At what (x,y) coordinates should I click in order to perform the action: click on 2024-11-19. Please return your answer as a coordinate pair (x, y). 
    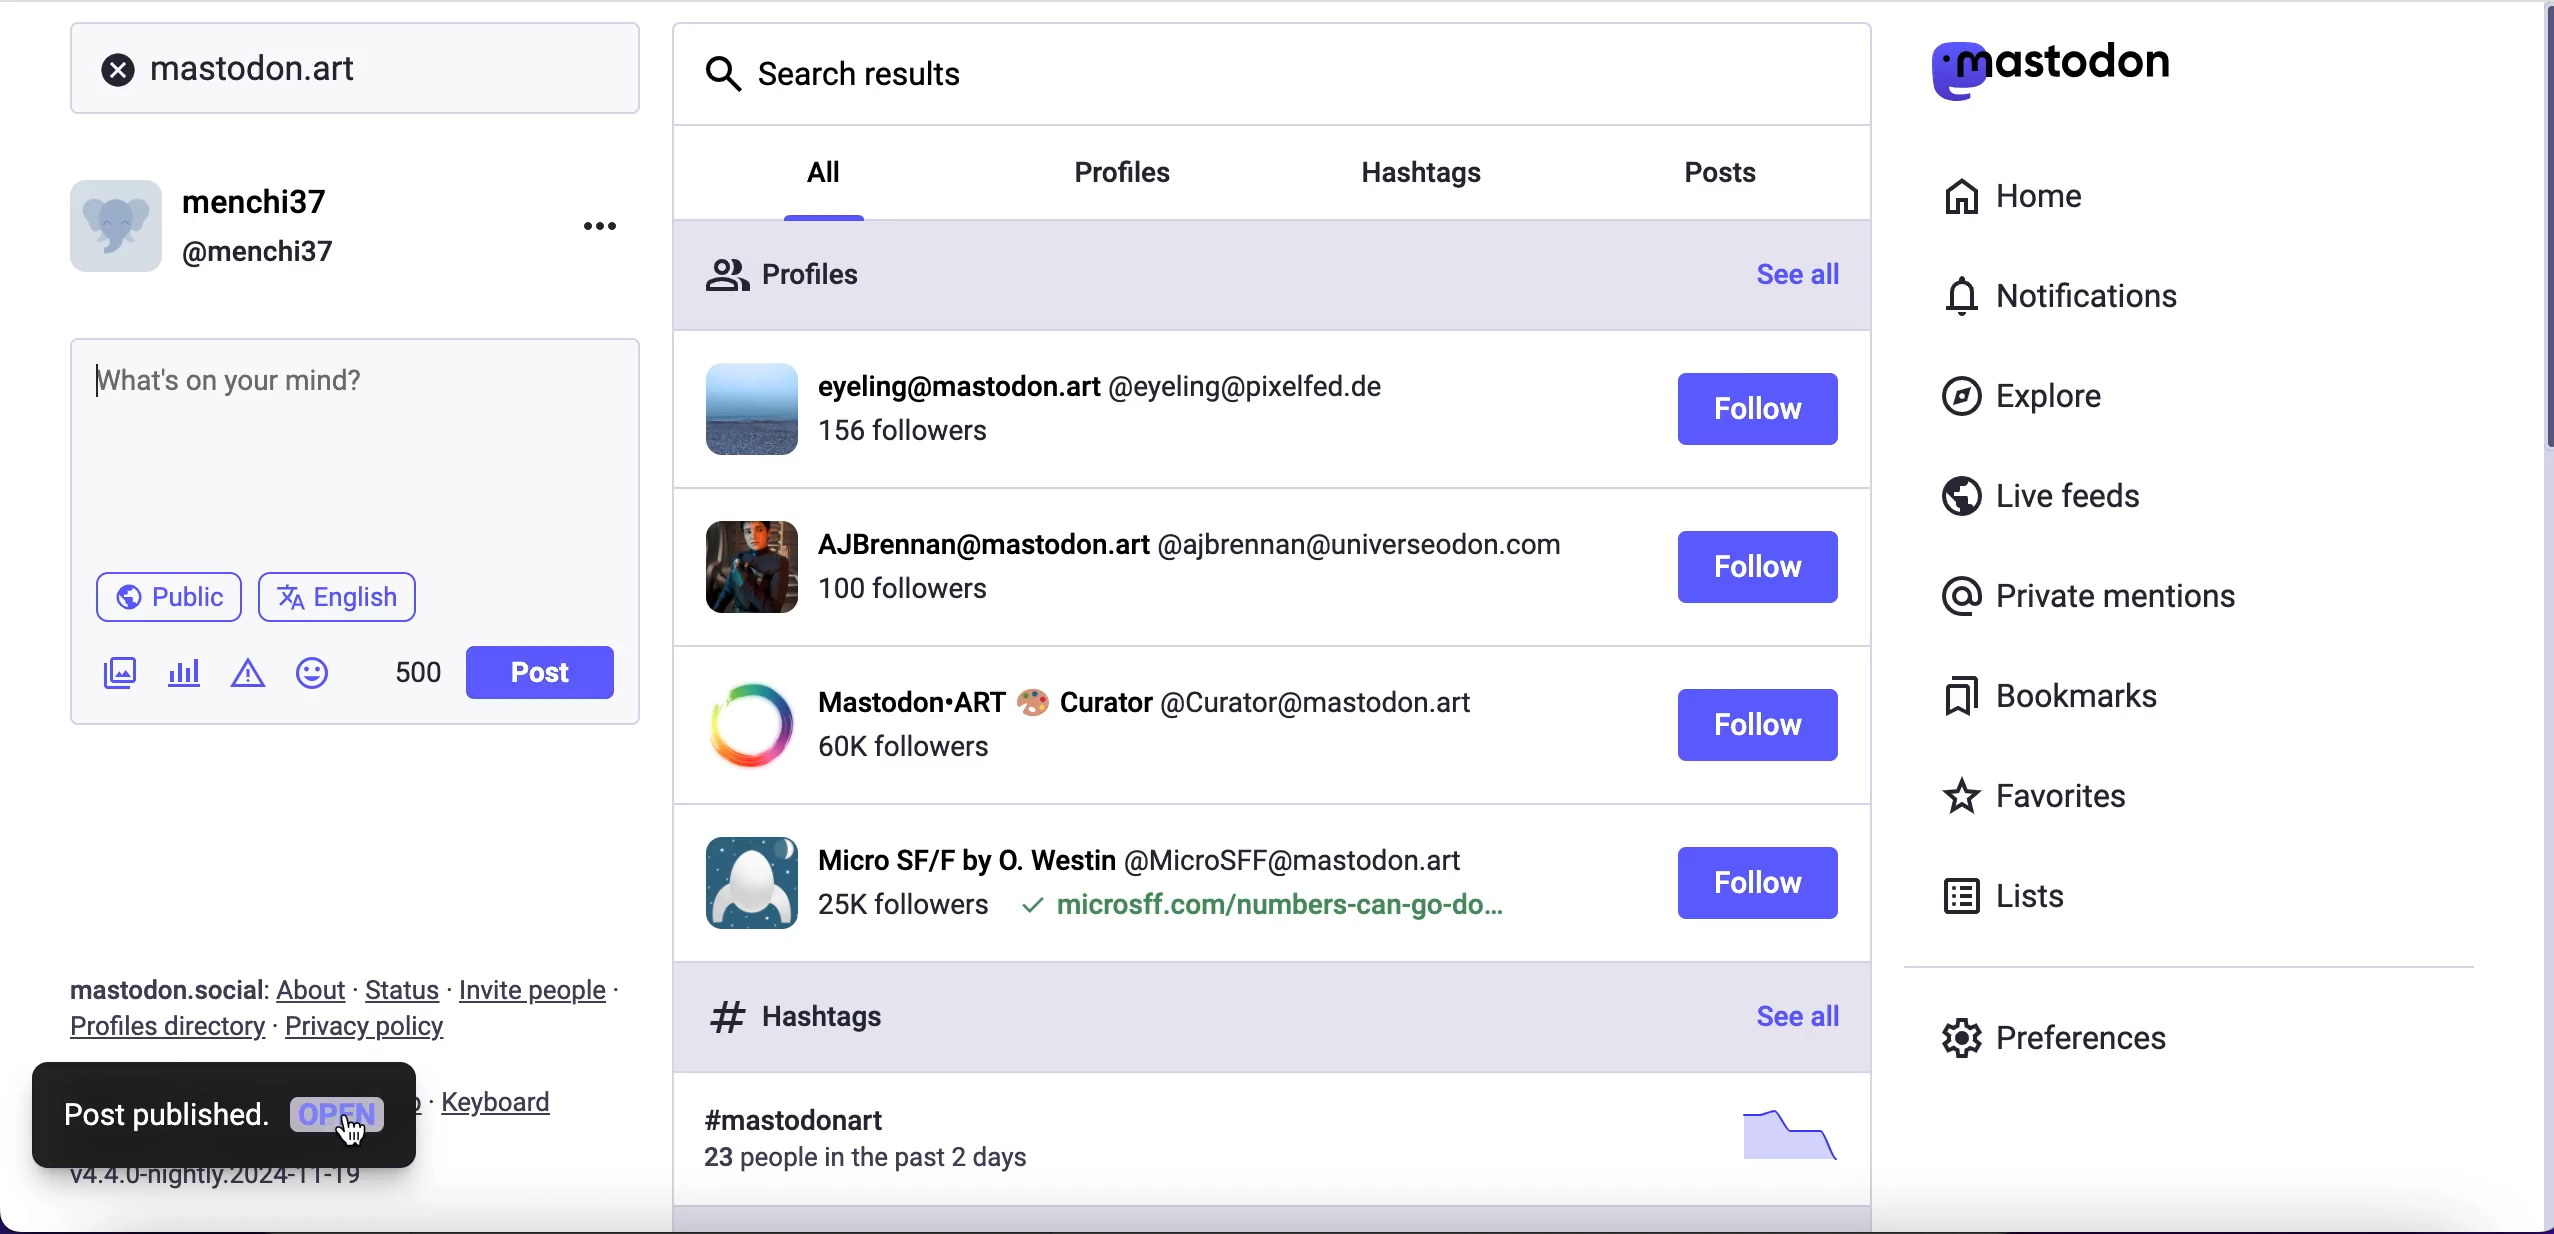
    Looking at the image, I should click on (248, 1181).